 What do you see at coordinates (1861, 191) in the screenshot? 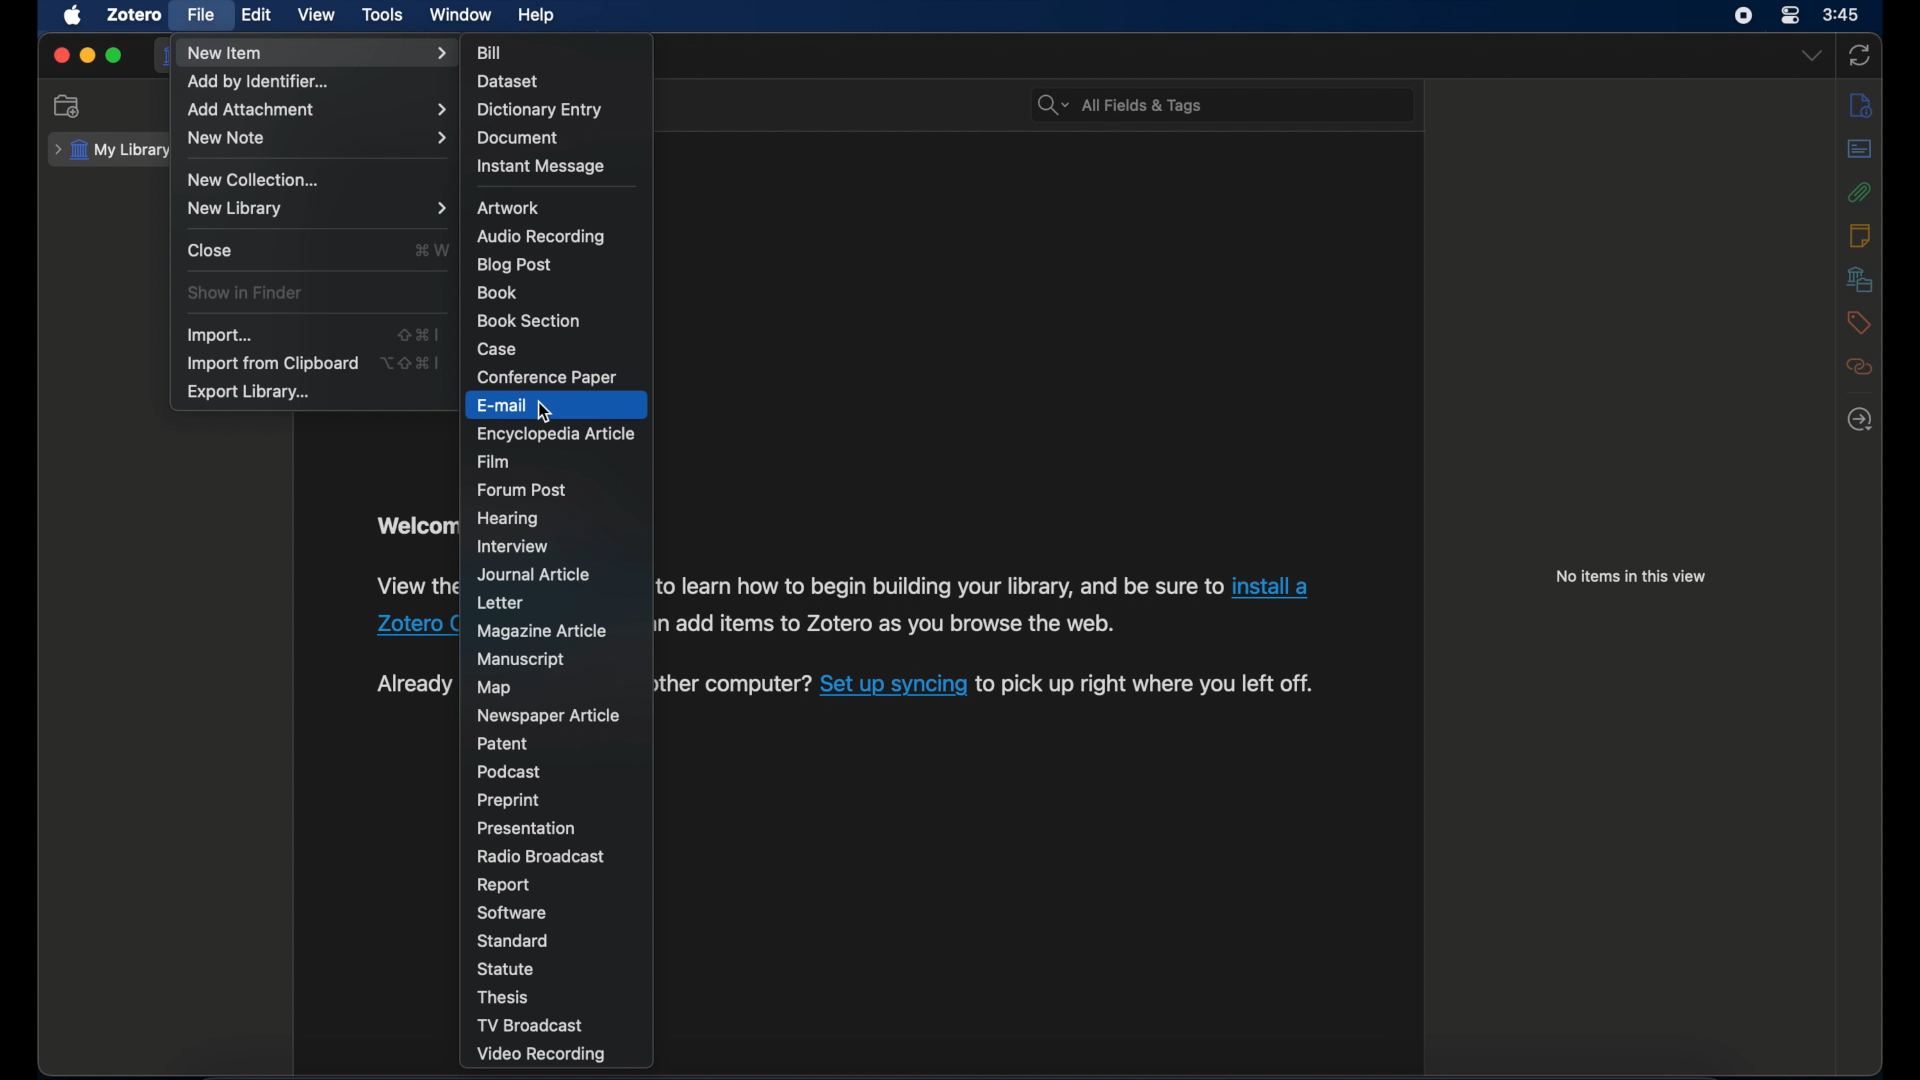
I see `attachments` at bounding box center [1861, 191].